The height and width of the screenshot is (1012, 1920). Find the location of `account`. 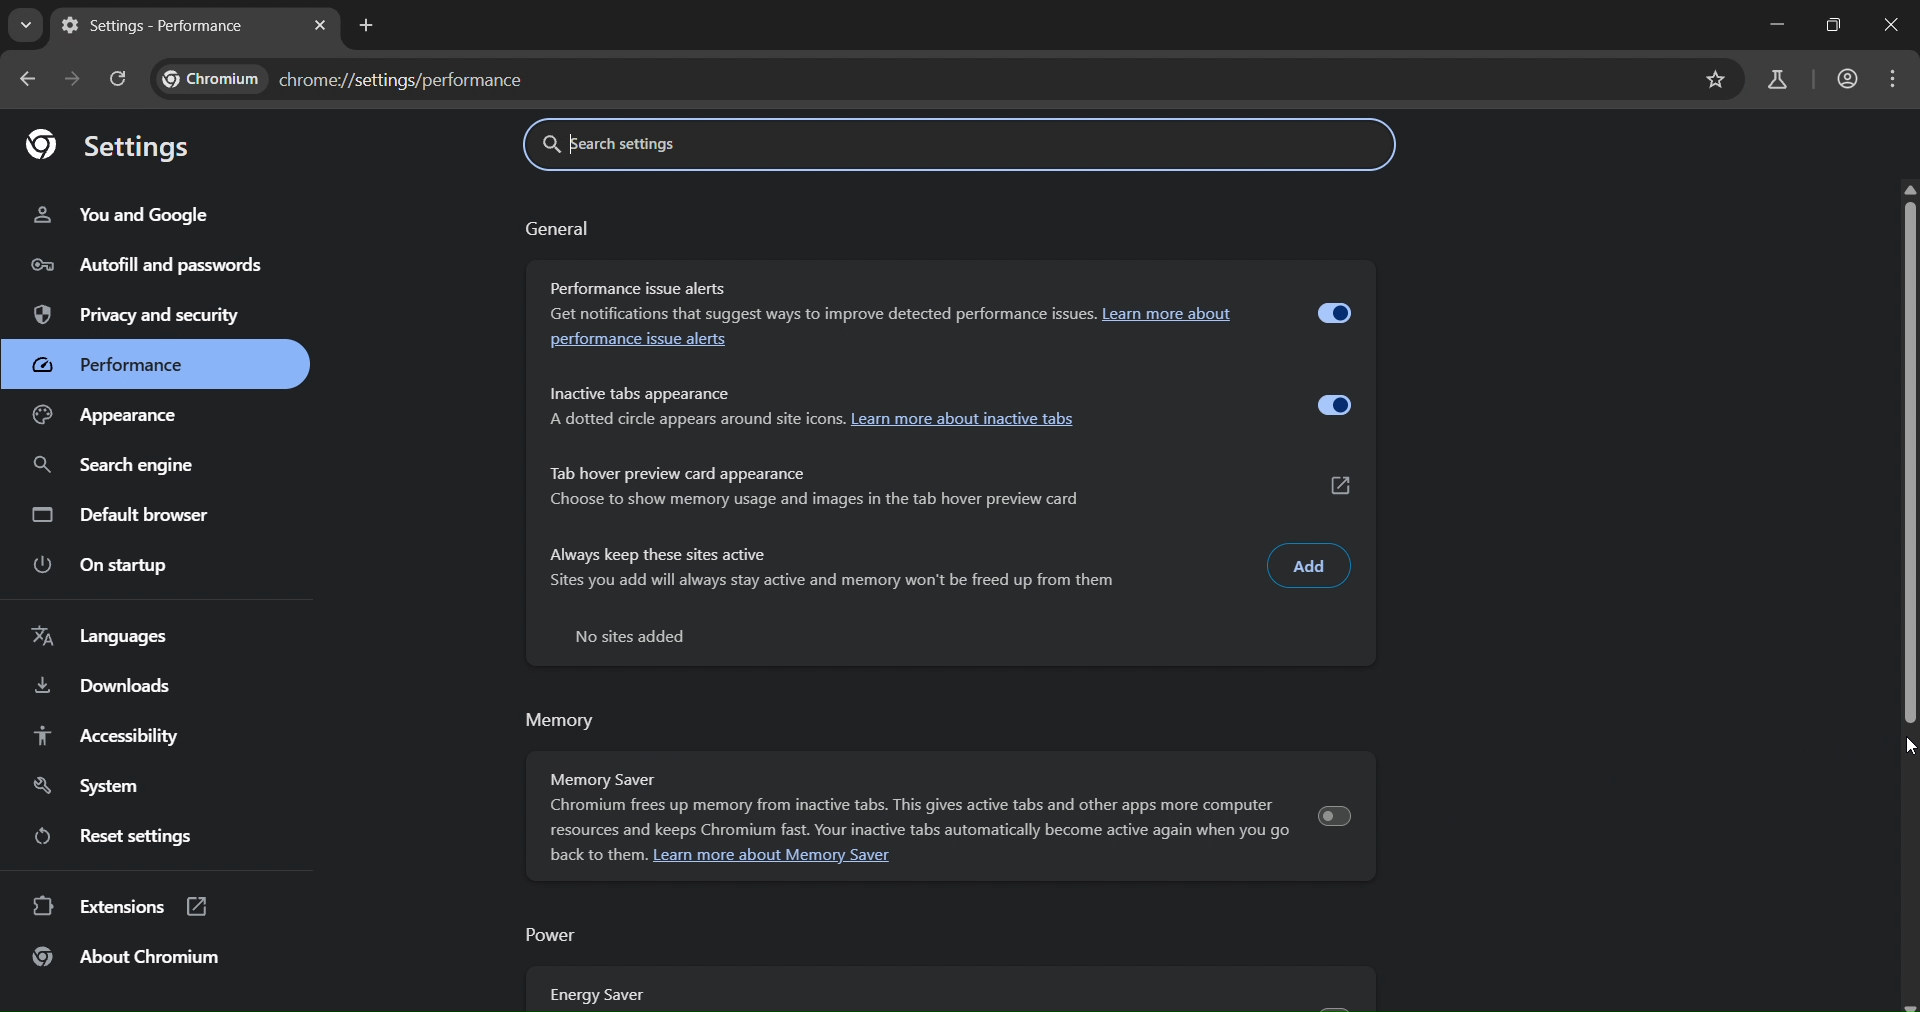

account is located at coordinates (1844, 80).